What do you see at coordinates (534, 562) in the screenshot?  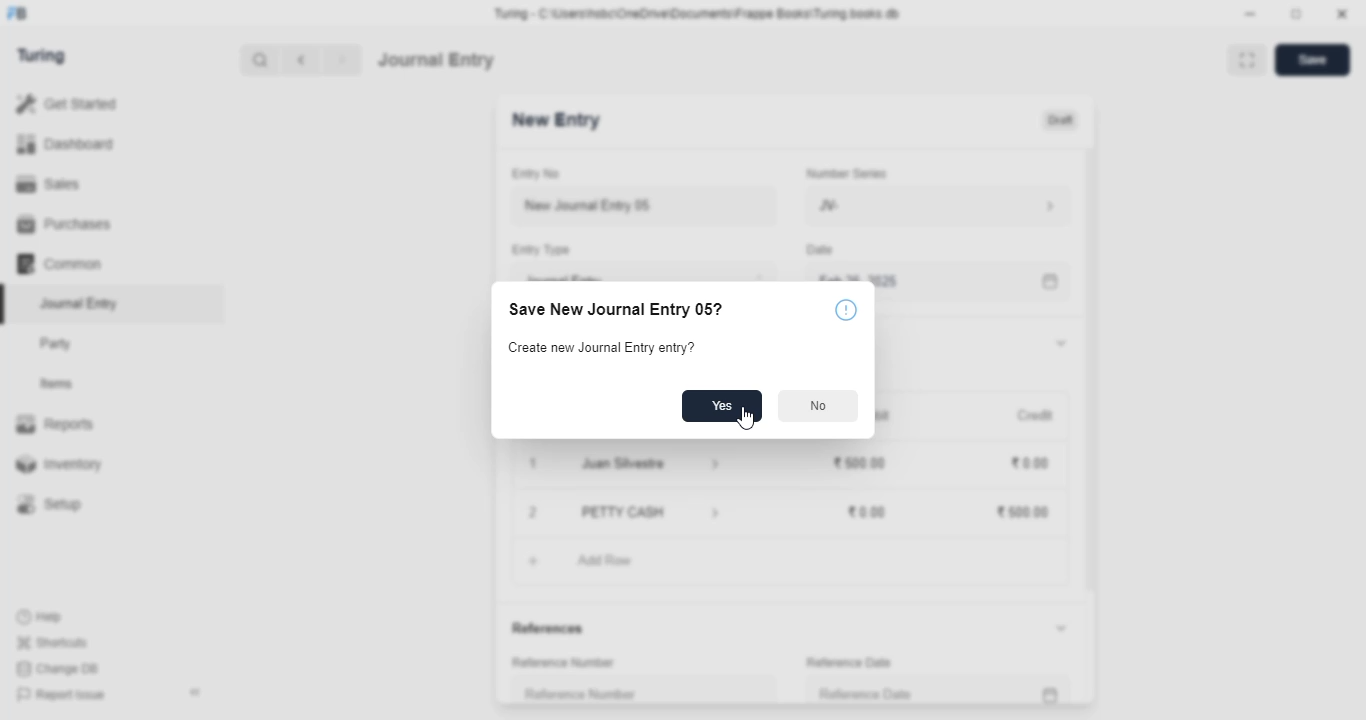 I see `add` at bounding box center [534, 562].